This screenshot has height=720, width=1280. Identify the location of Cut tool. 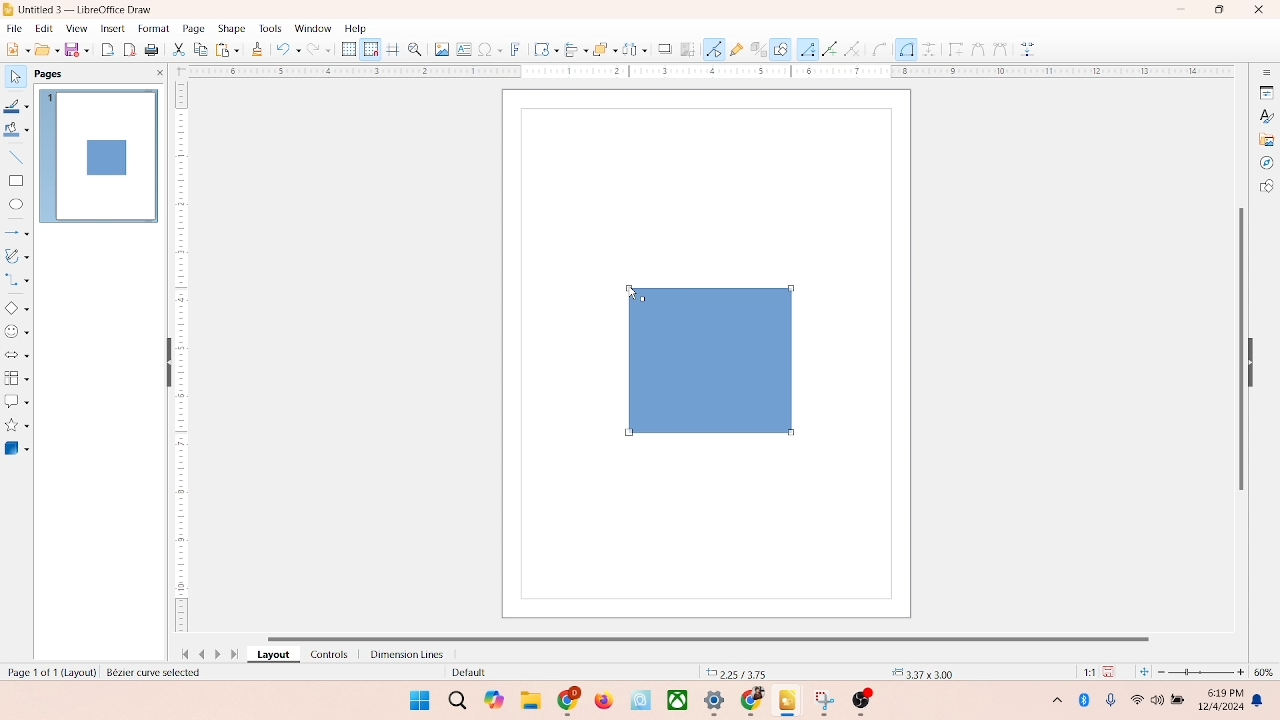
(973, 48).